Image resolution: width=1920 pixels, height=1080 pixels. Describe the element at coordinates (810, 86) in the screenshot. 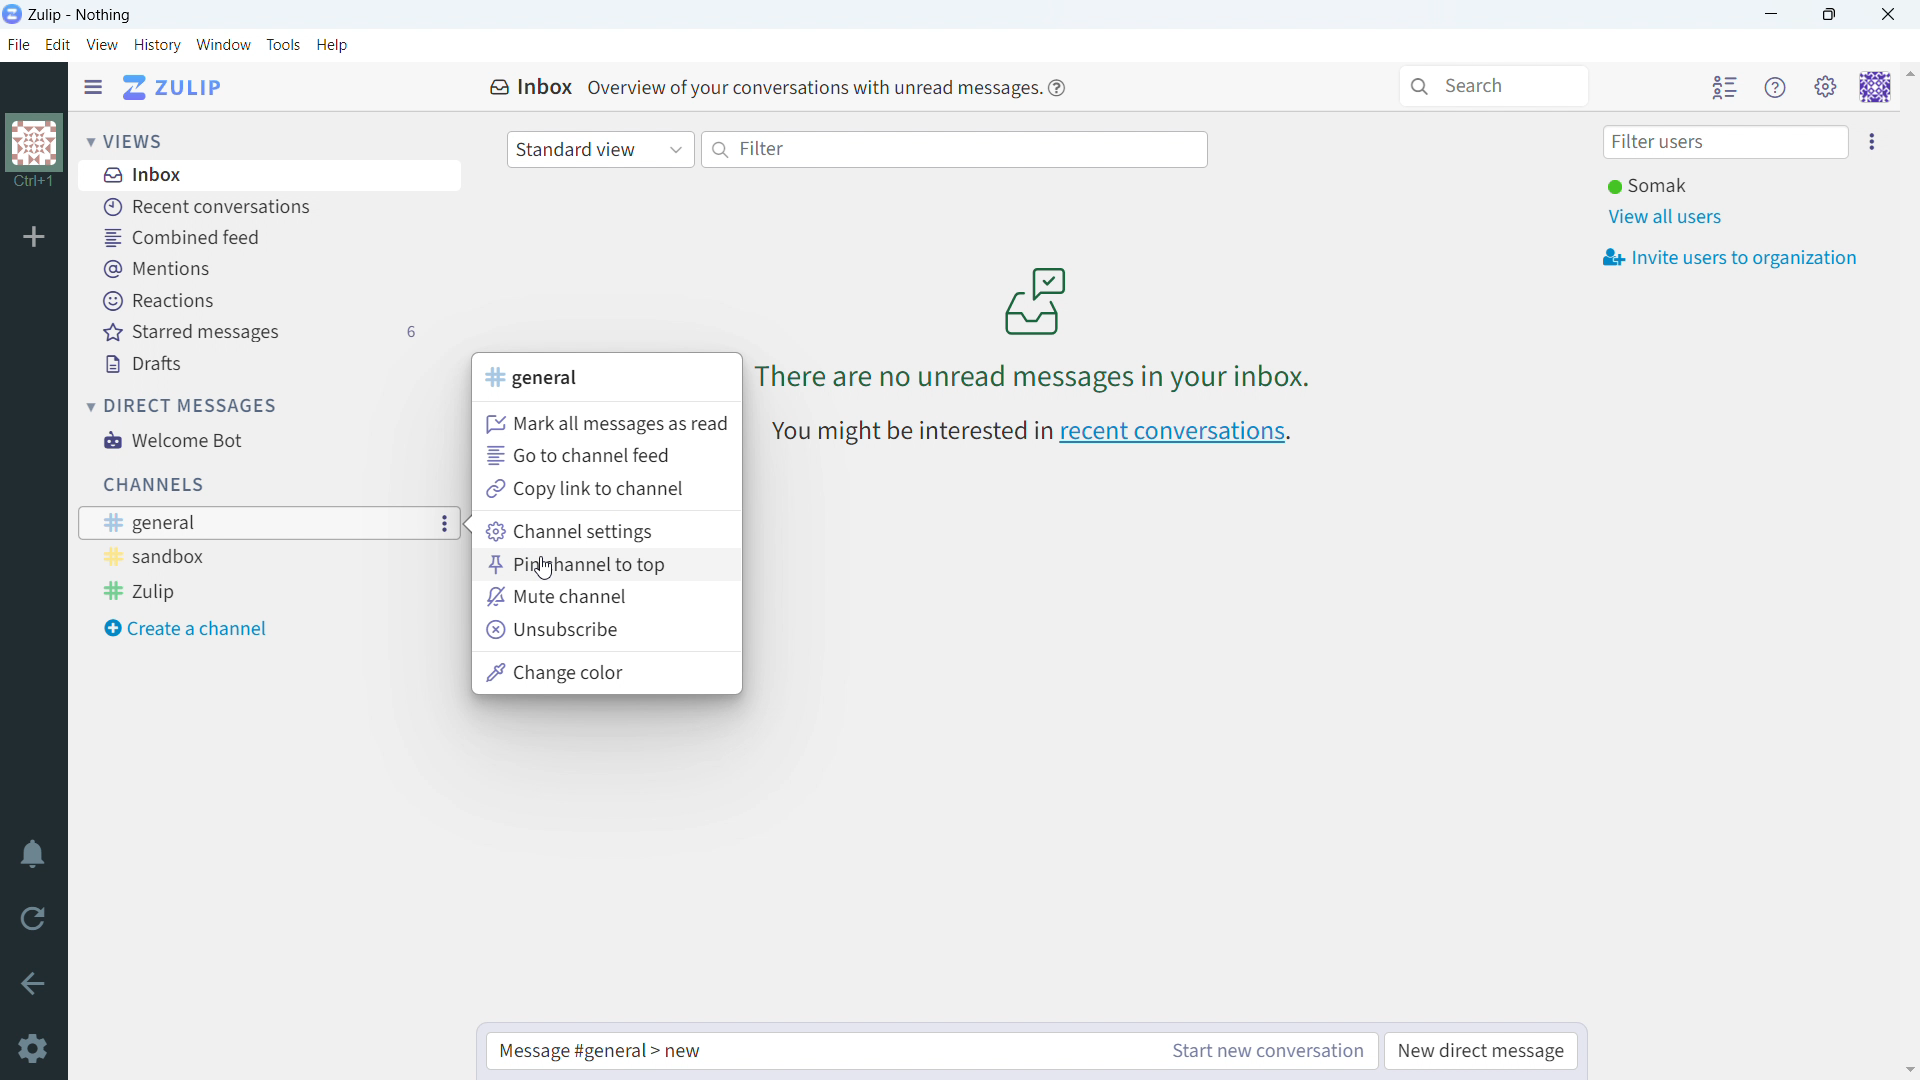

I see `text` at that location.